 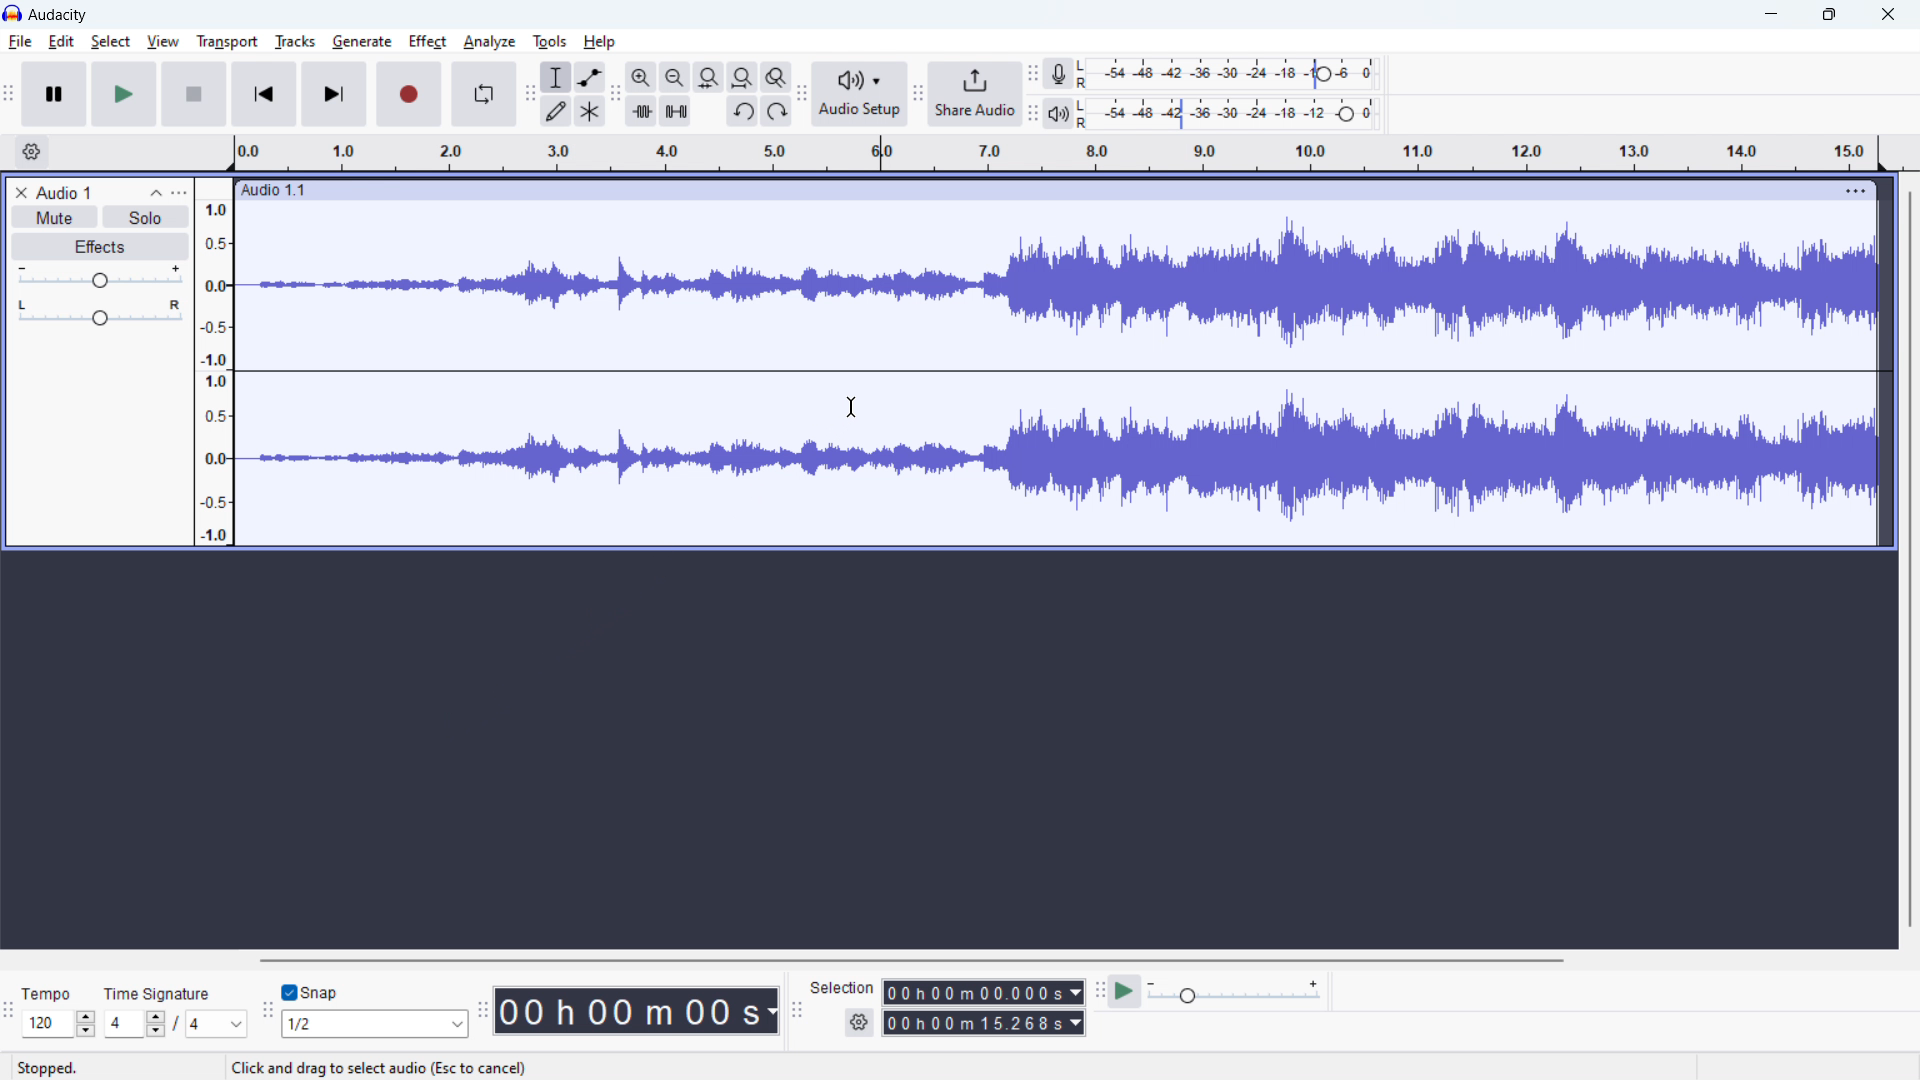 I want to click on stop, so click(x=194, y=94).